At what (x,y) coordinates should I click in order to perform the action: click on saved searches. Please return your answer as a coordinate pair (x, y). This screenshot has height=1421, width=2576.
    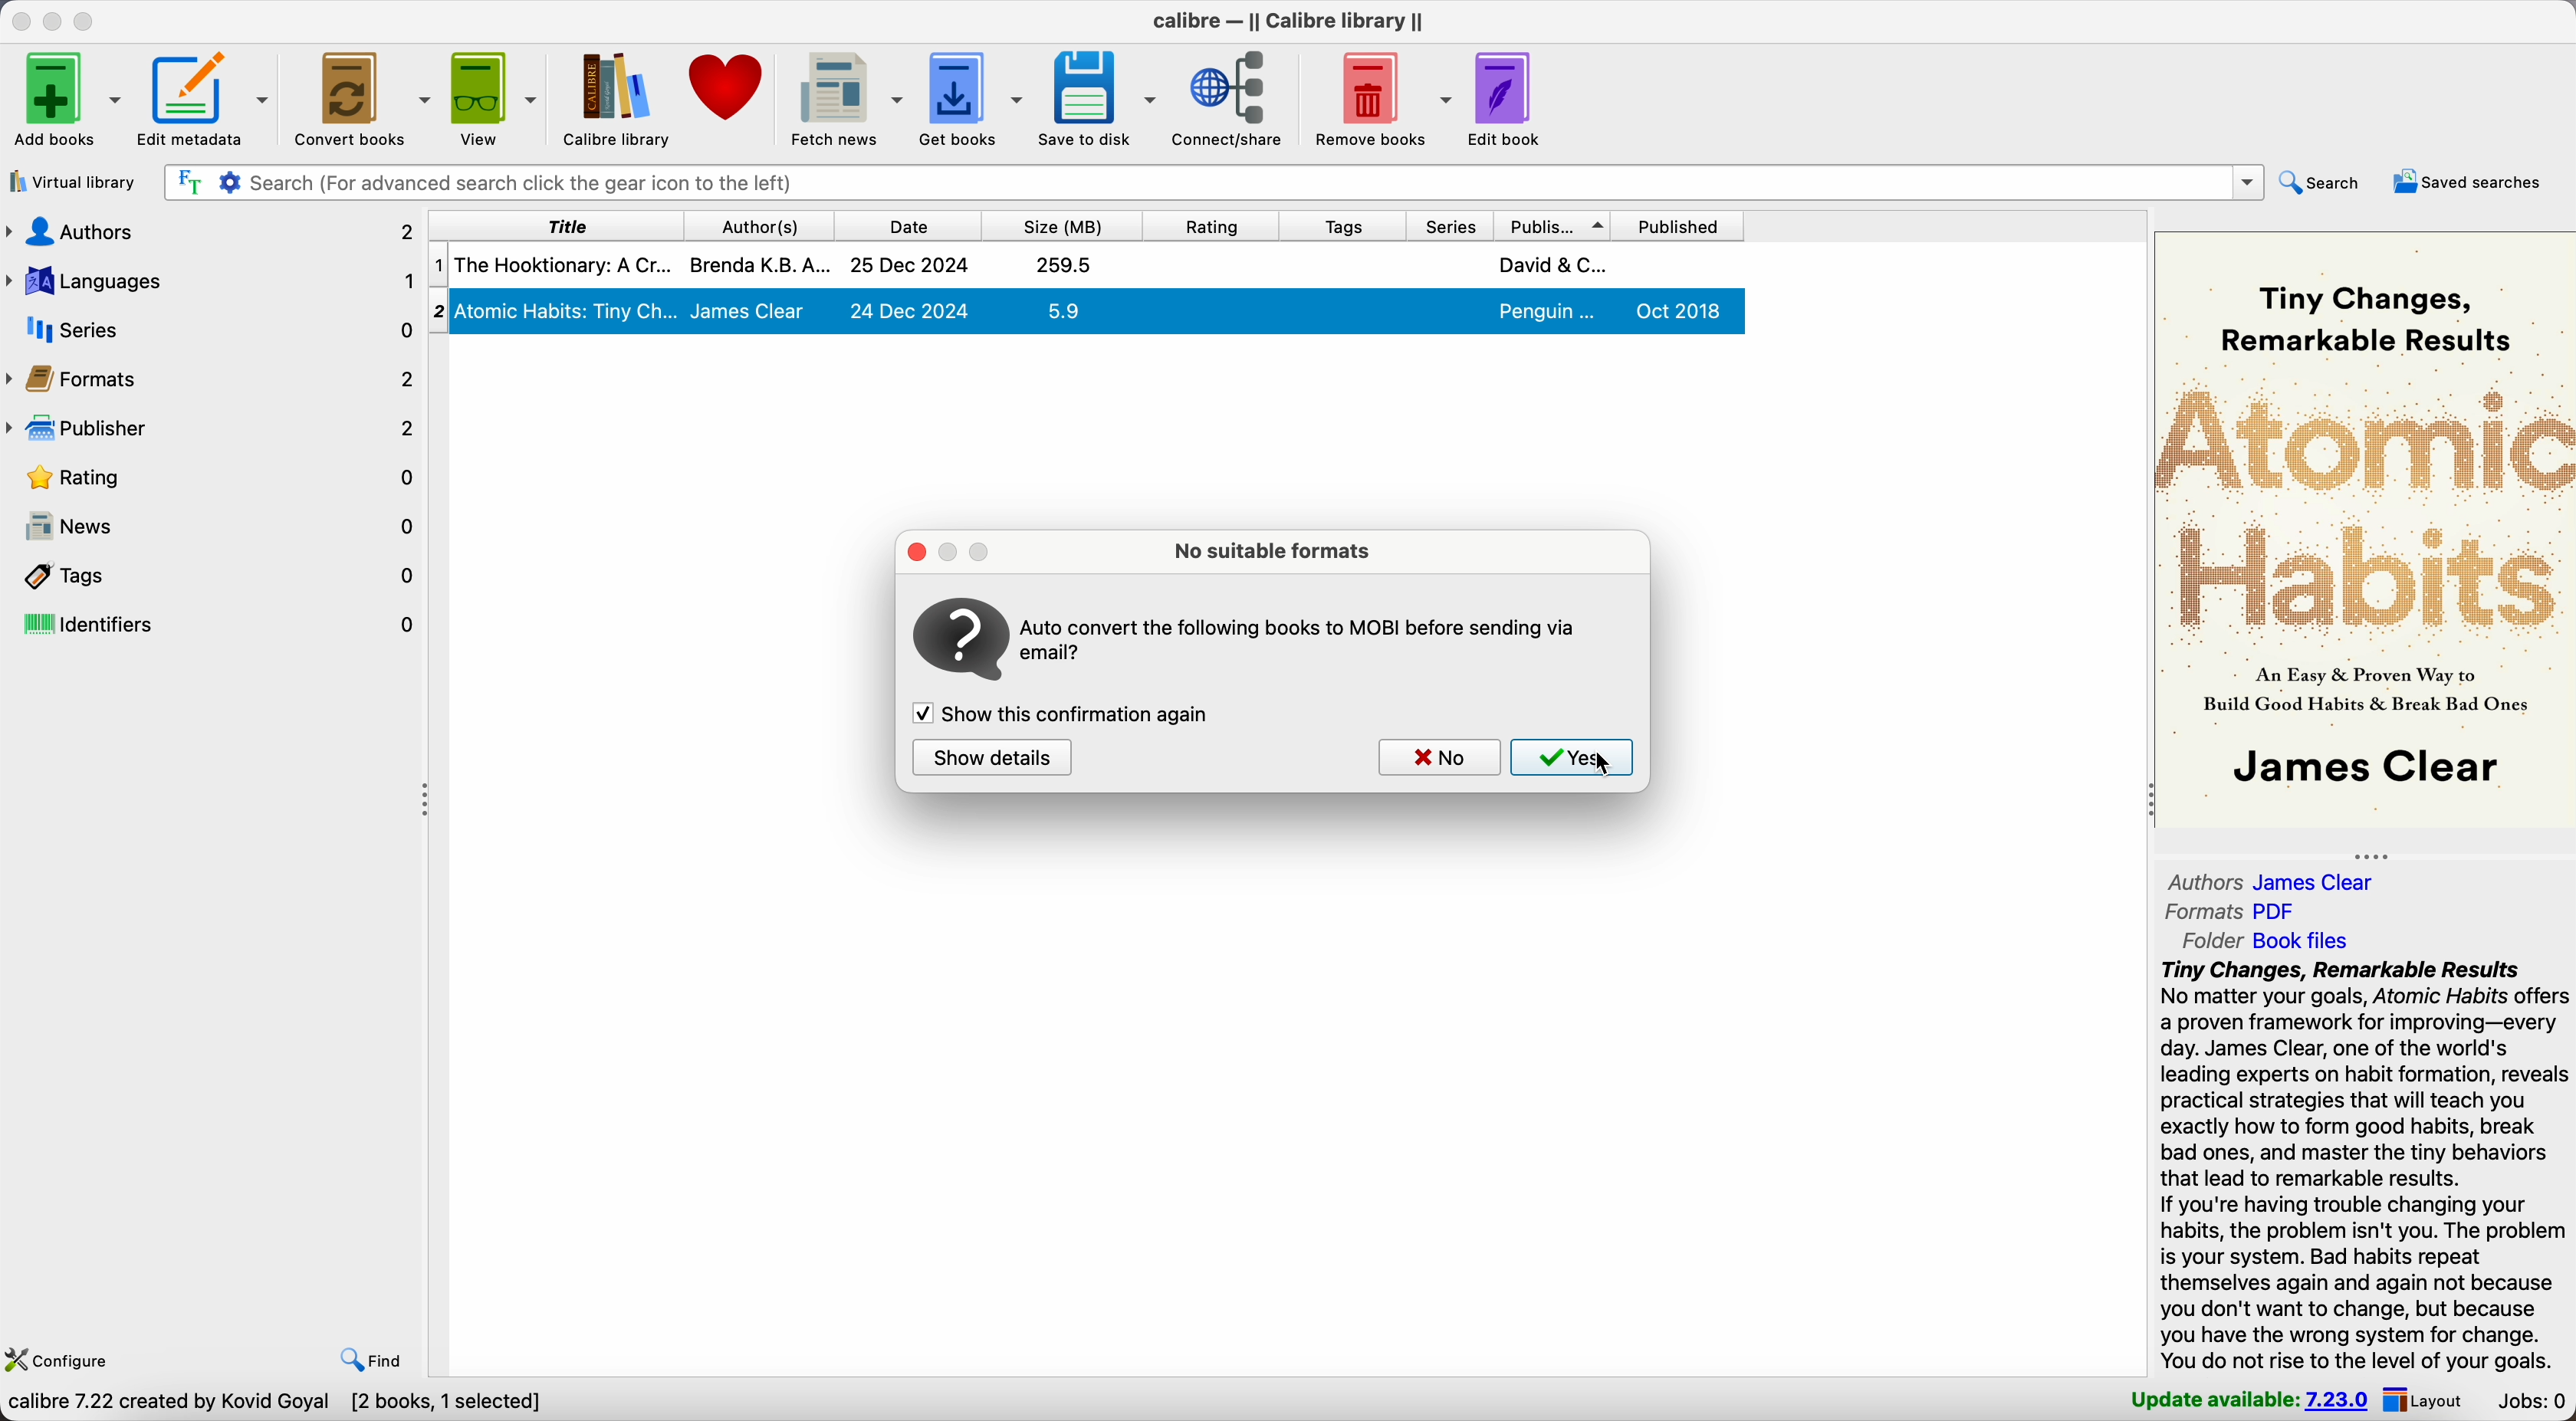
    Looking at the image, I should click on (2470, 183).